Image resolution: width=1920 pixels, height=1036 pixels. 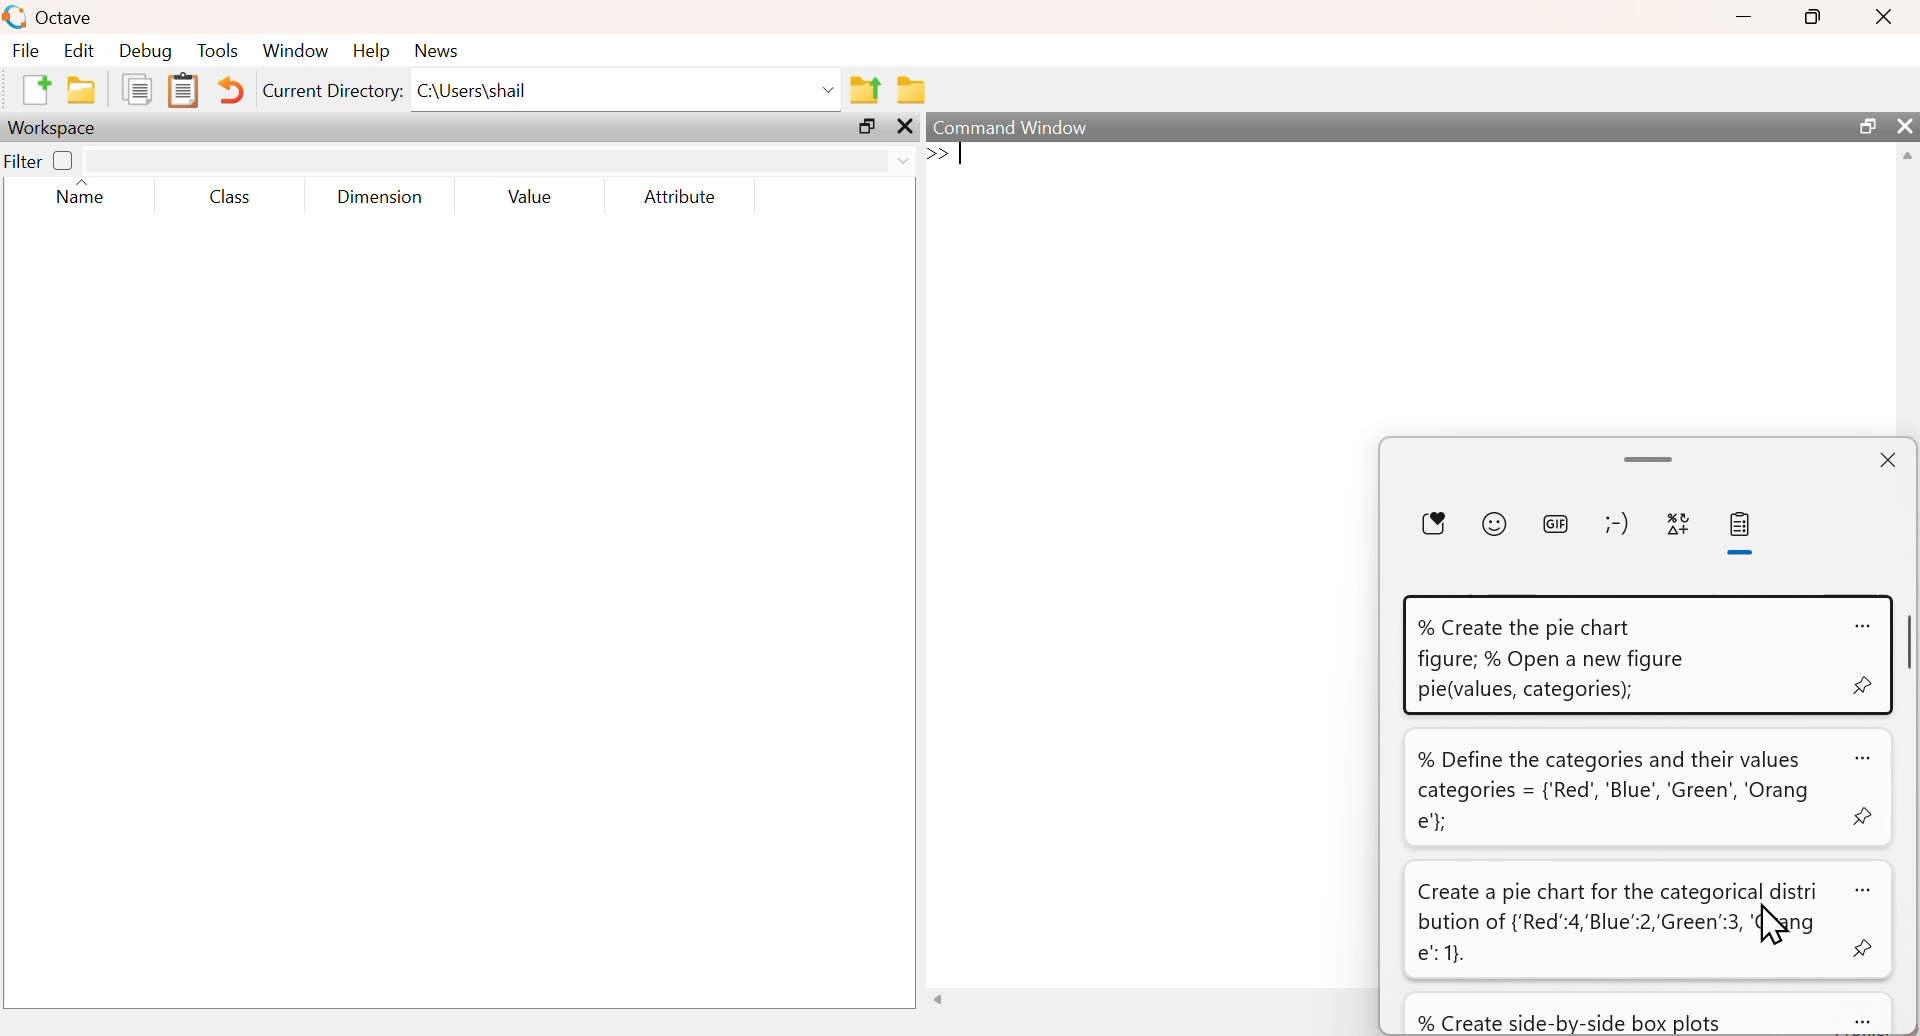 What do you see at coordinates (79, 192) in the screenshot?
I see `Name` at bounding box center [79, 192].